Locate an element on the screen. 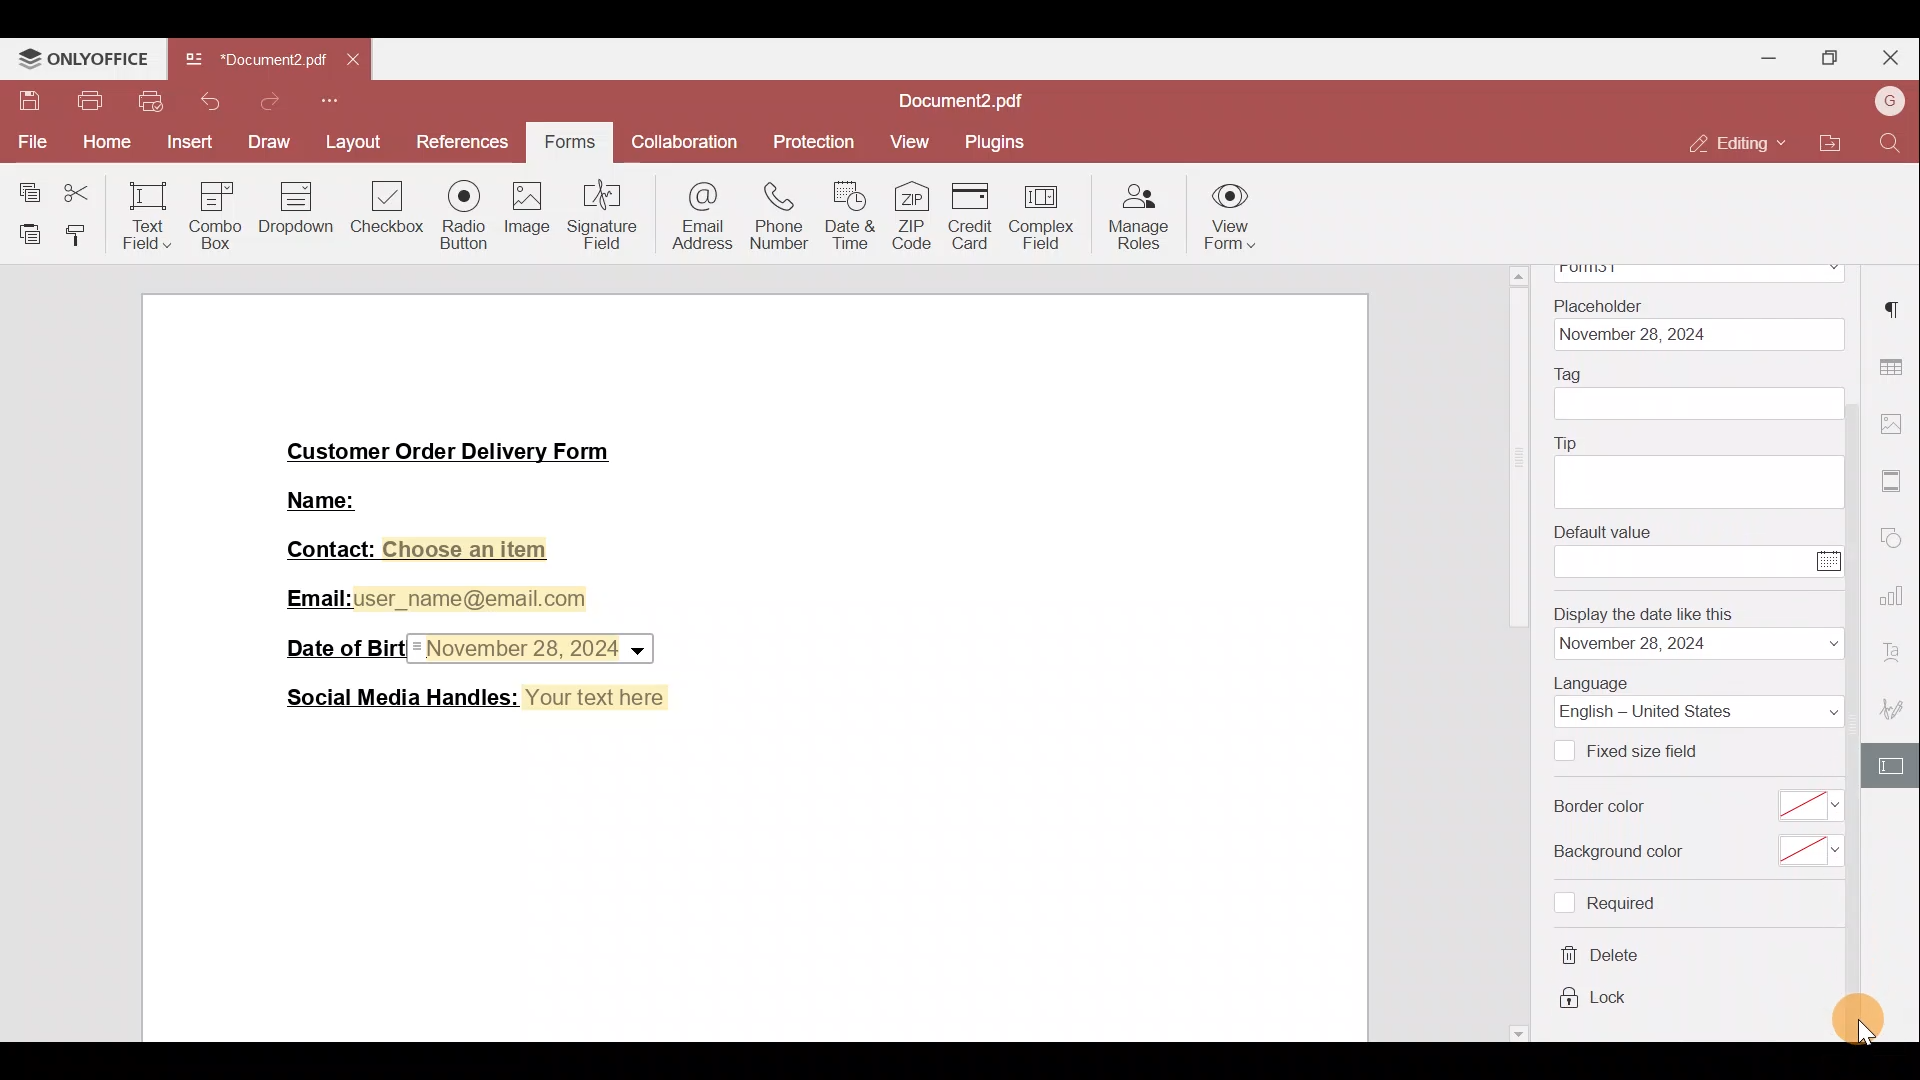 This screenshot has height=1080, width=1920. Checkbox is located at coordinates (389, 215).